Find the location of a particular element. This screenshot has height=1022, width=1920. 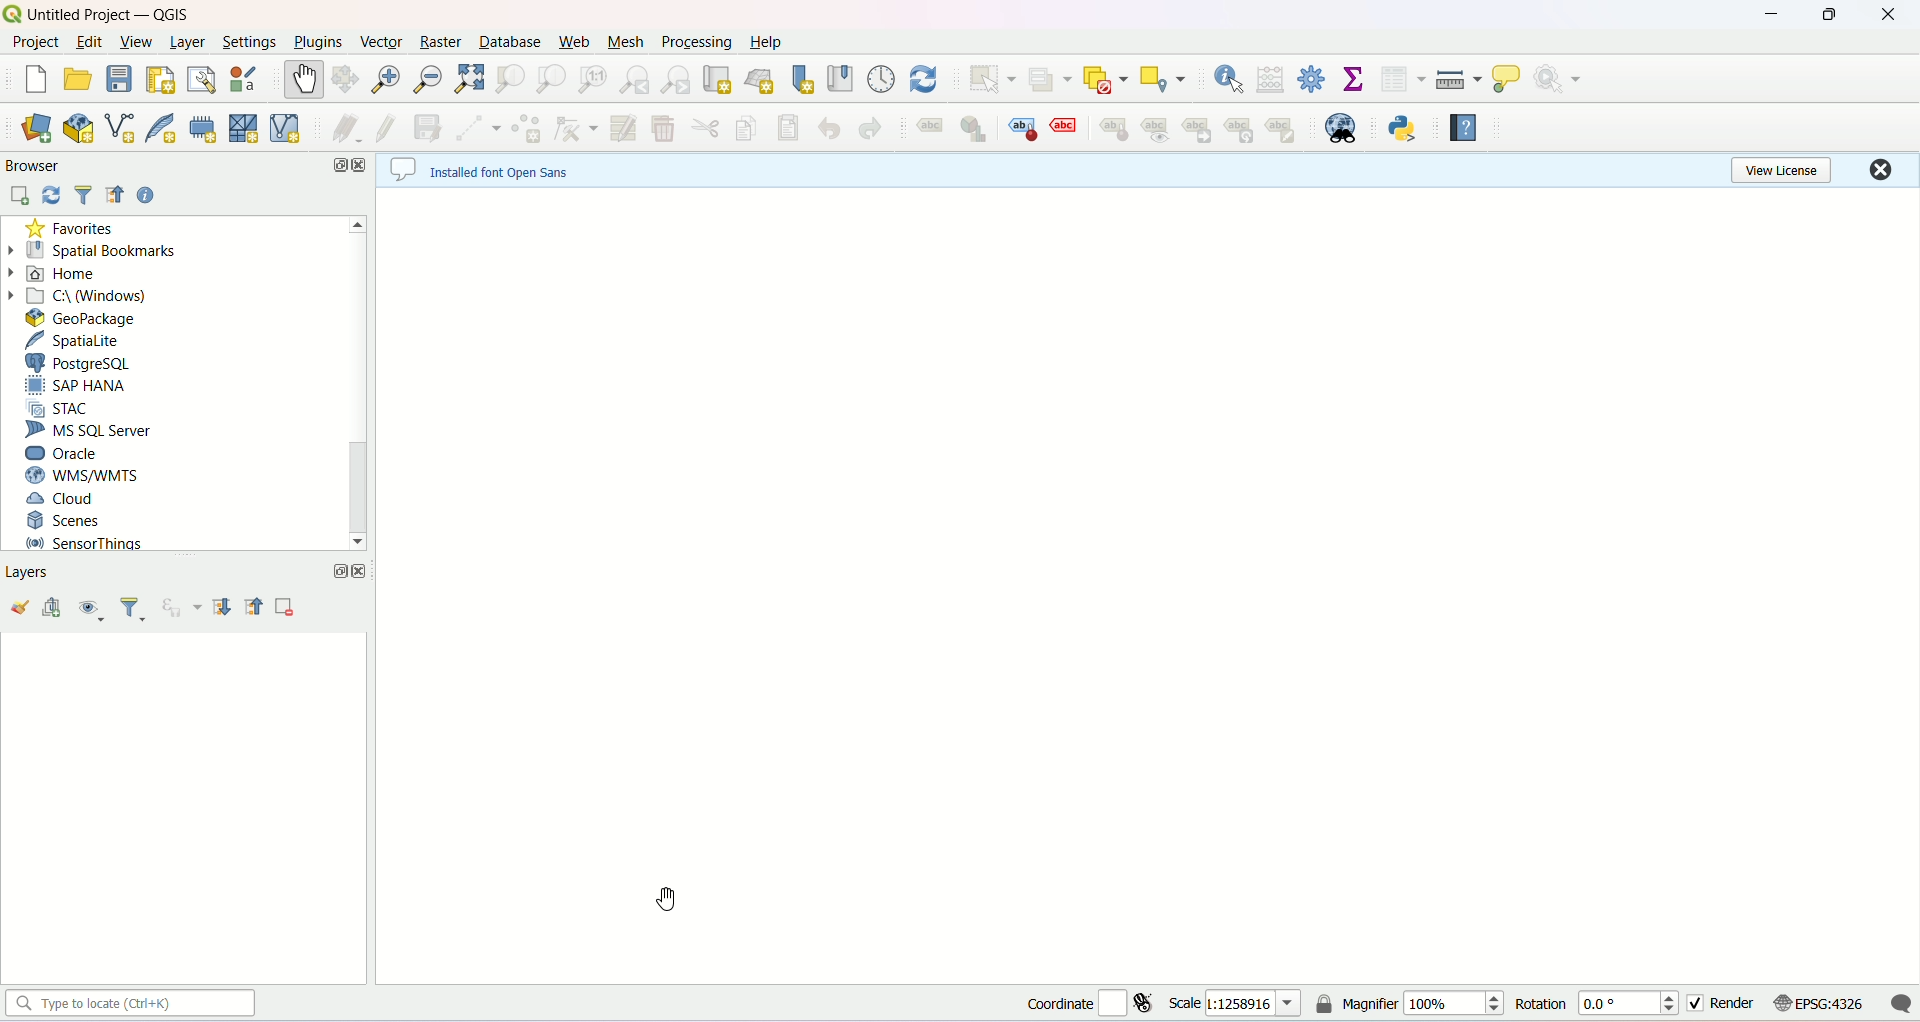

open attribute is located at coordinates (1406, 80).